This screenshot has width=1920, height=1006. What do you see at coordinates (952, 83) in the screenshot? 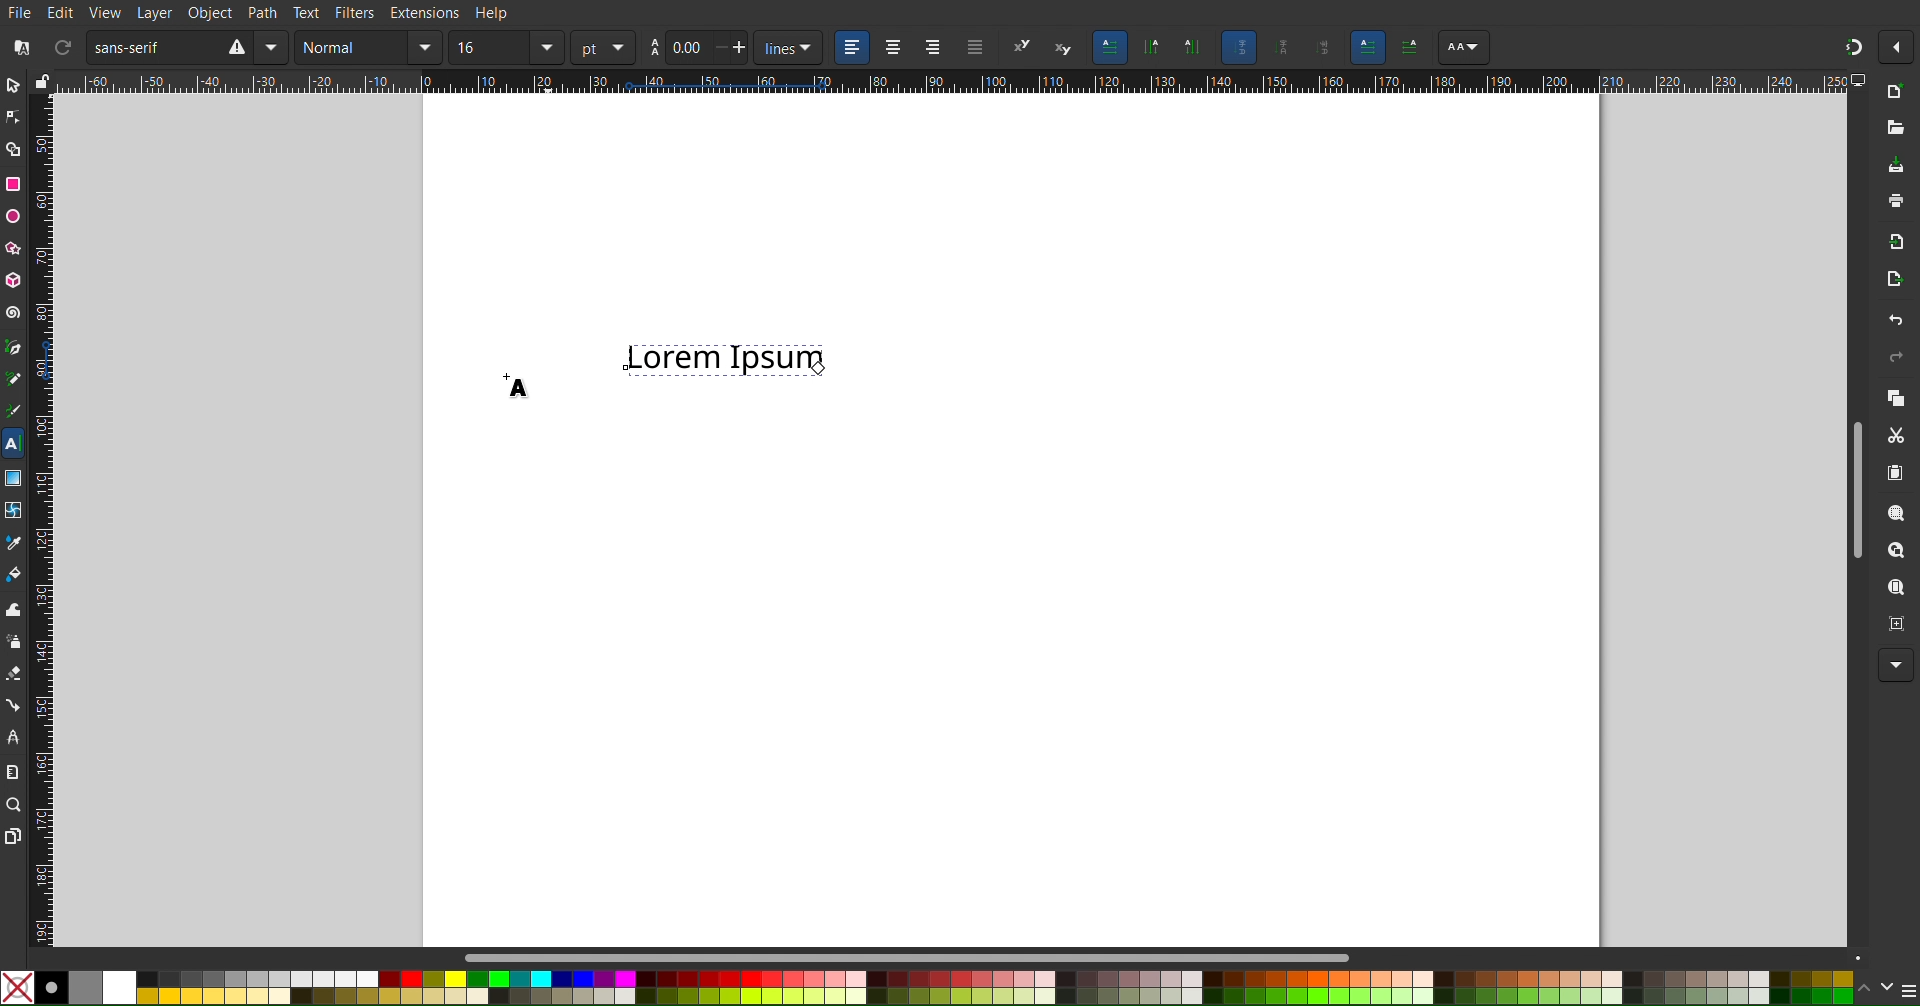
I see `Horizontal Ruler` at bounding box center [952, 83].